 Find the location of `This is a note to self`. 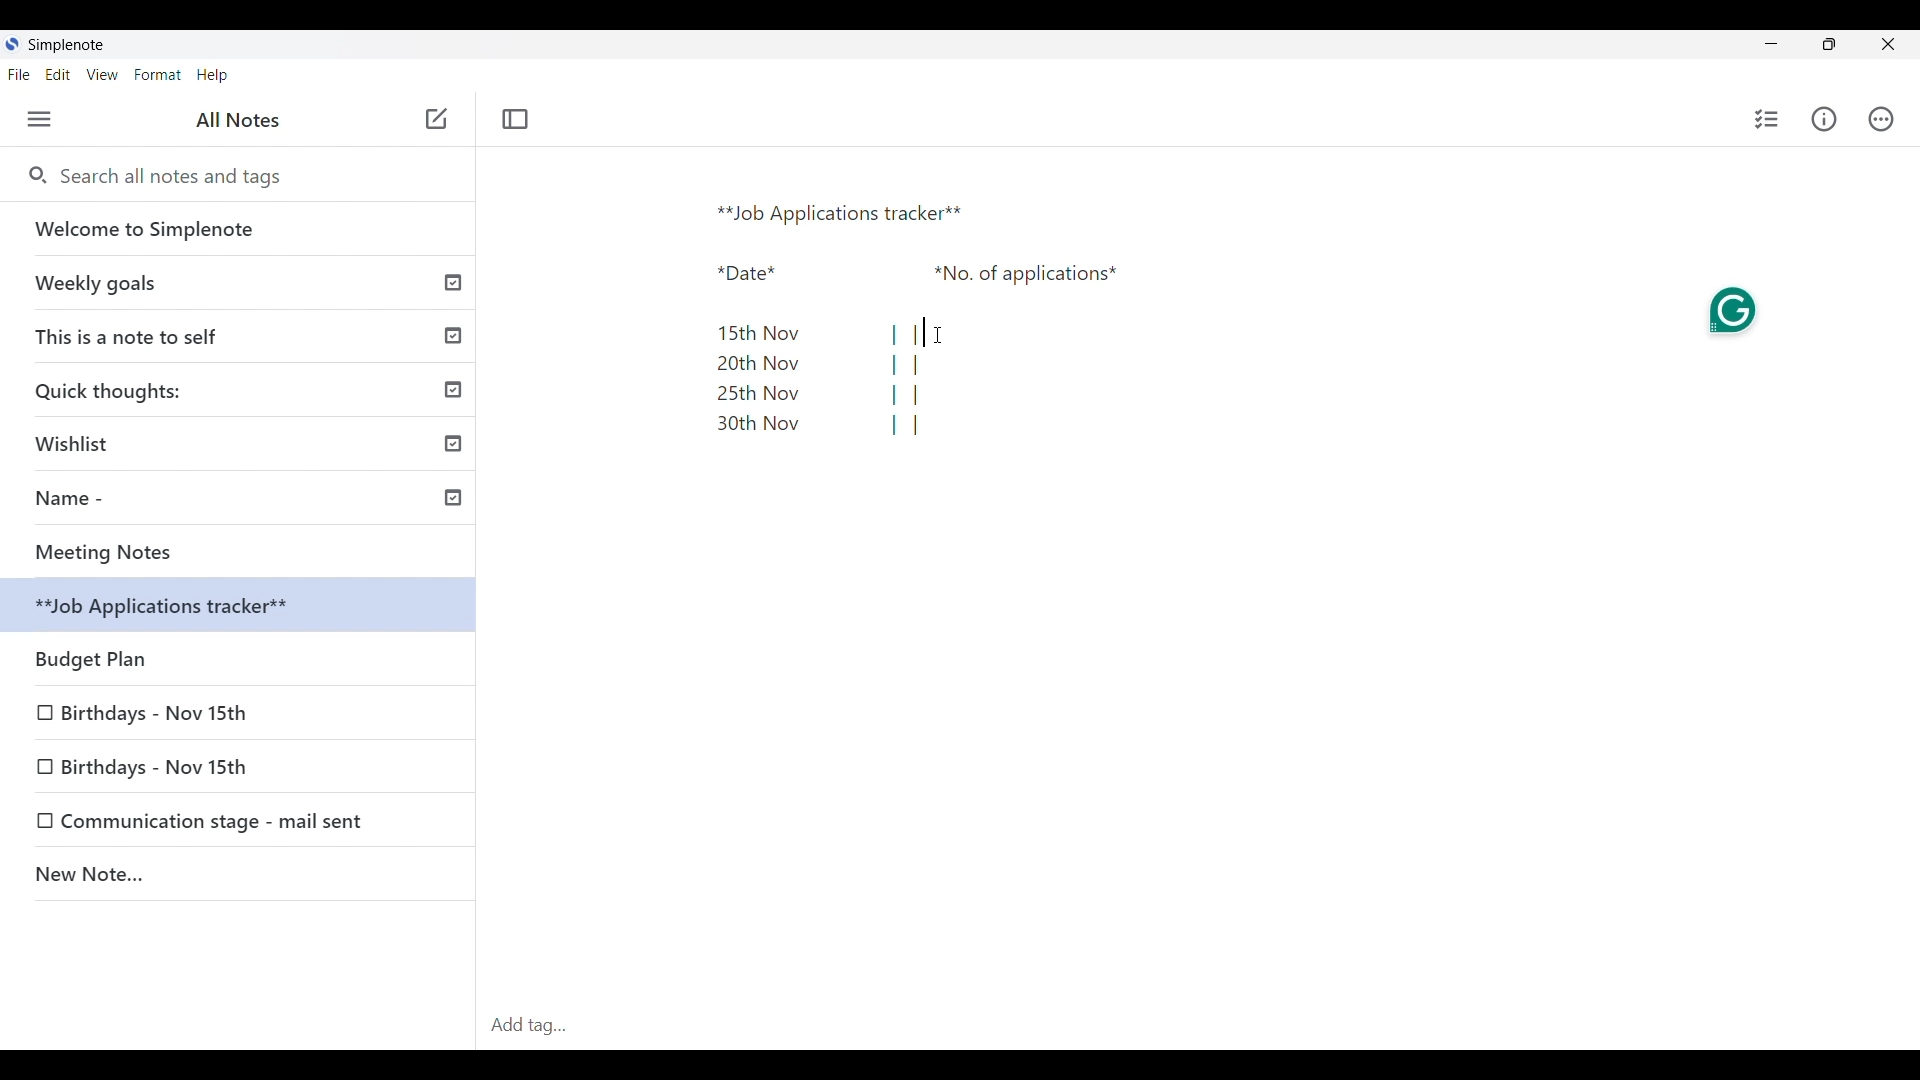

This is a note to self is located at coordinates (241, 335).